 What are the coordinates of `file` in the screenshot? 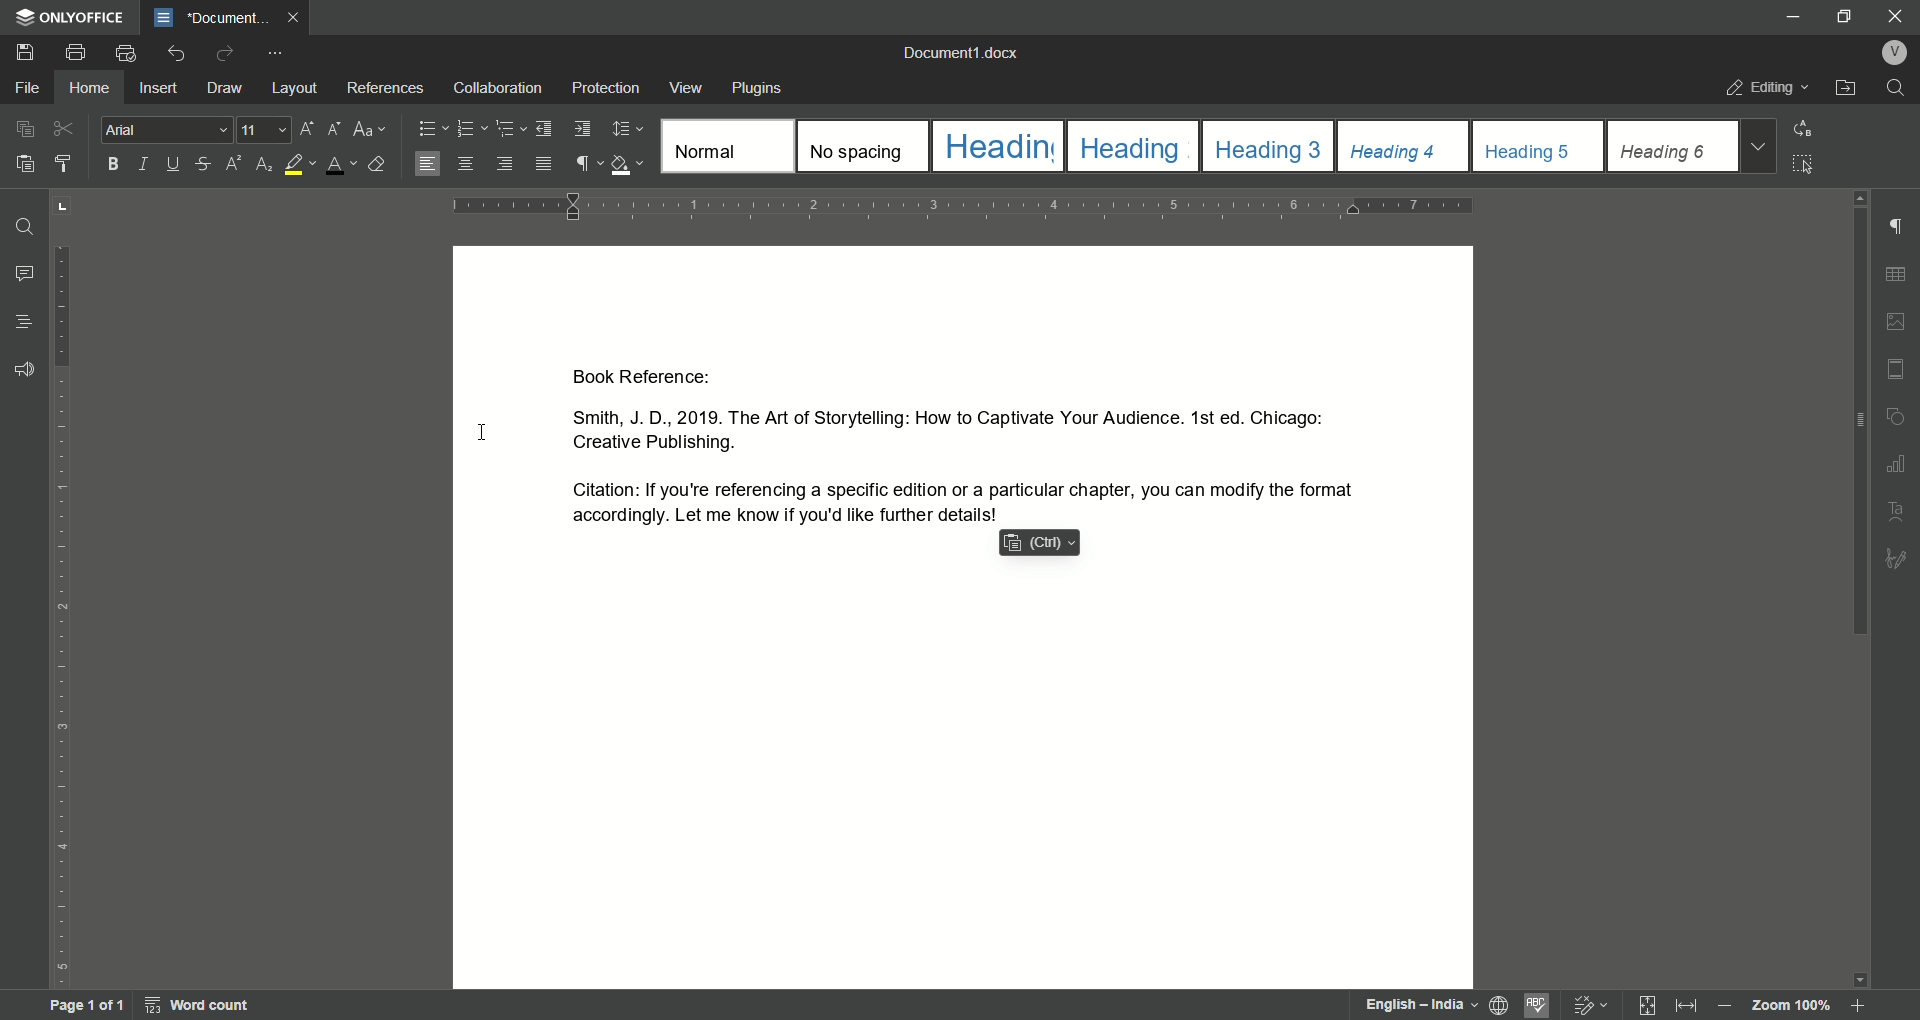 It's located at (27, 86).